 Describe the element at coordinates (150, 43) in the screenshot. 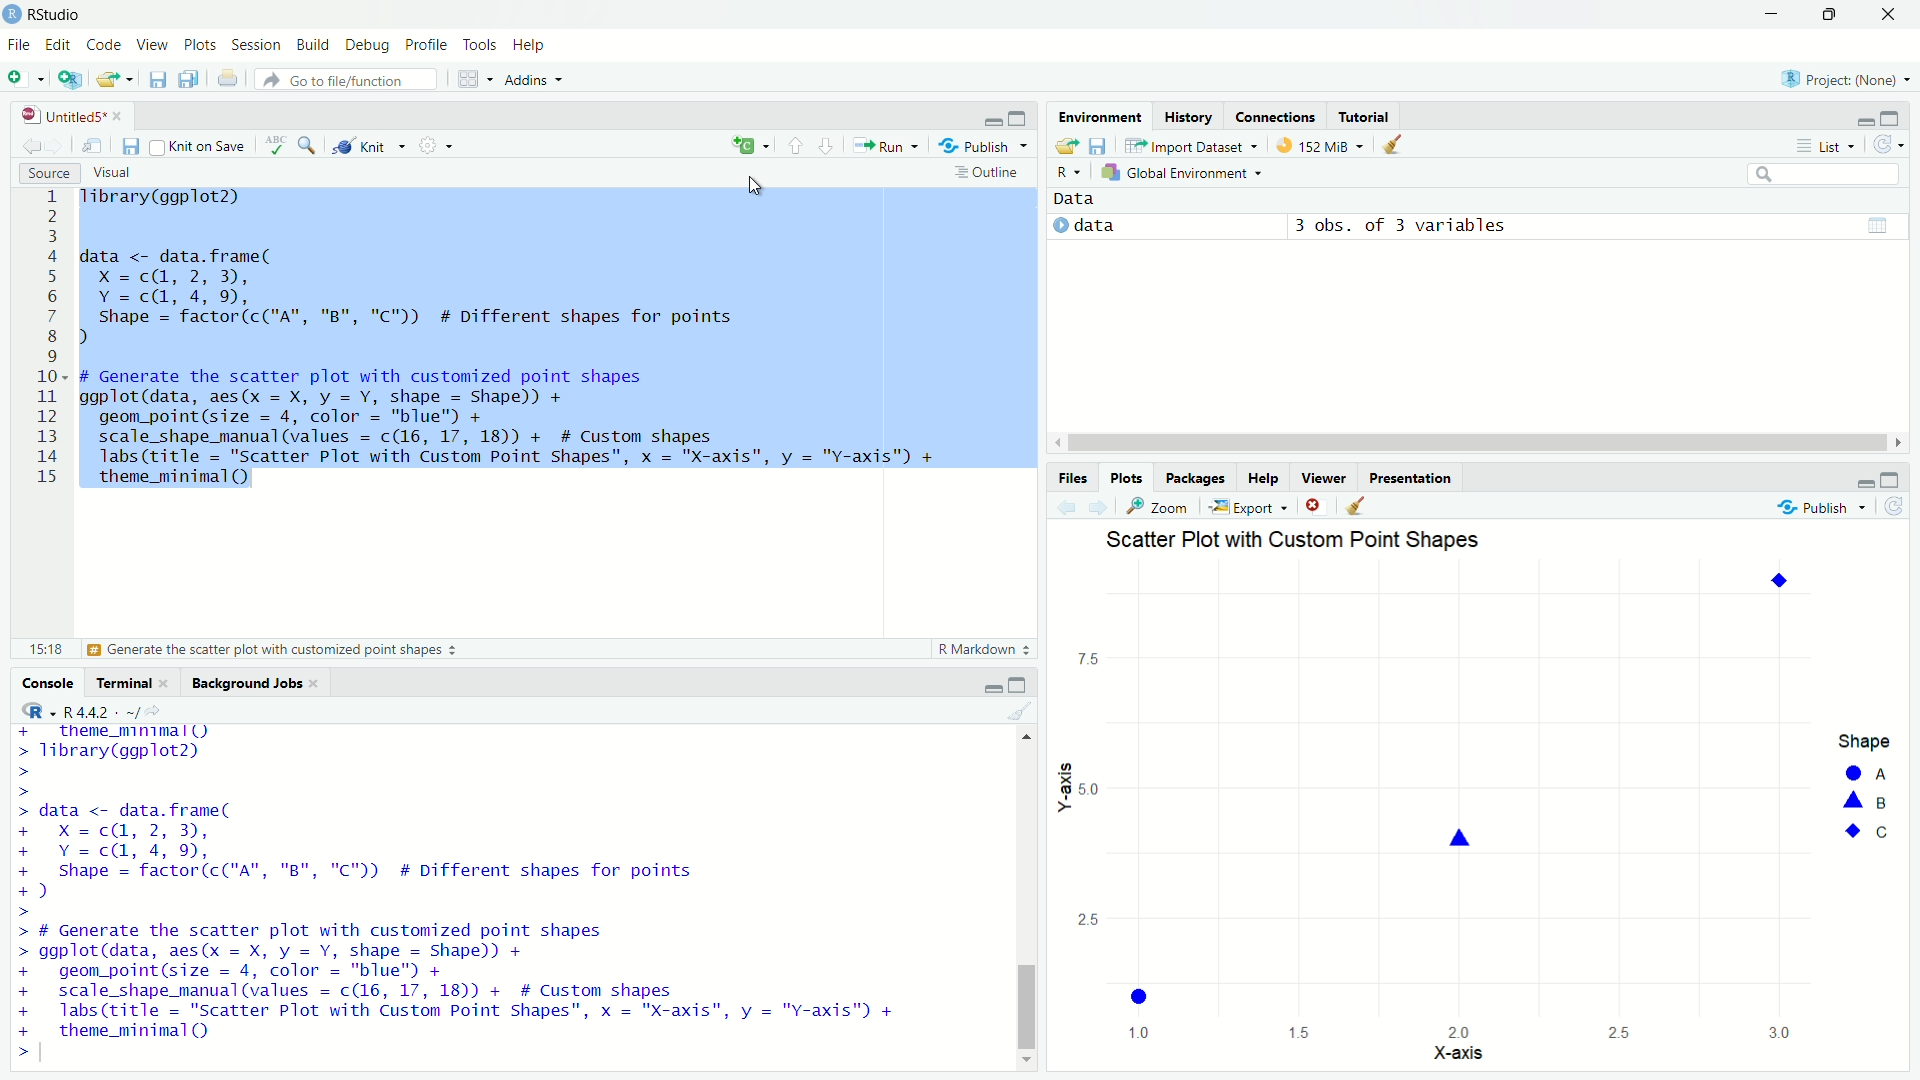

I see `View` at that location.